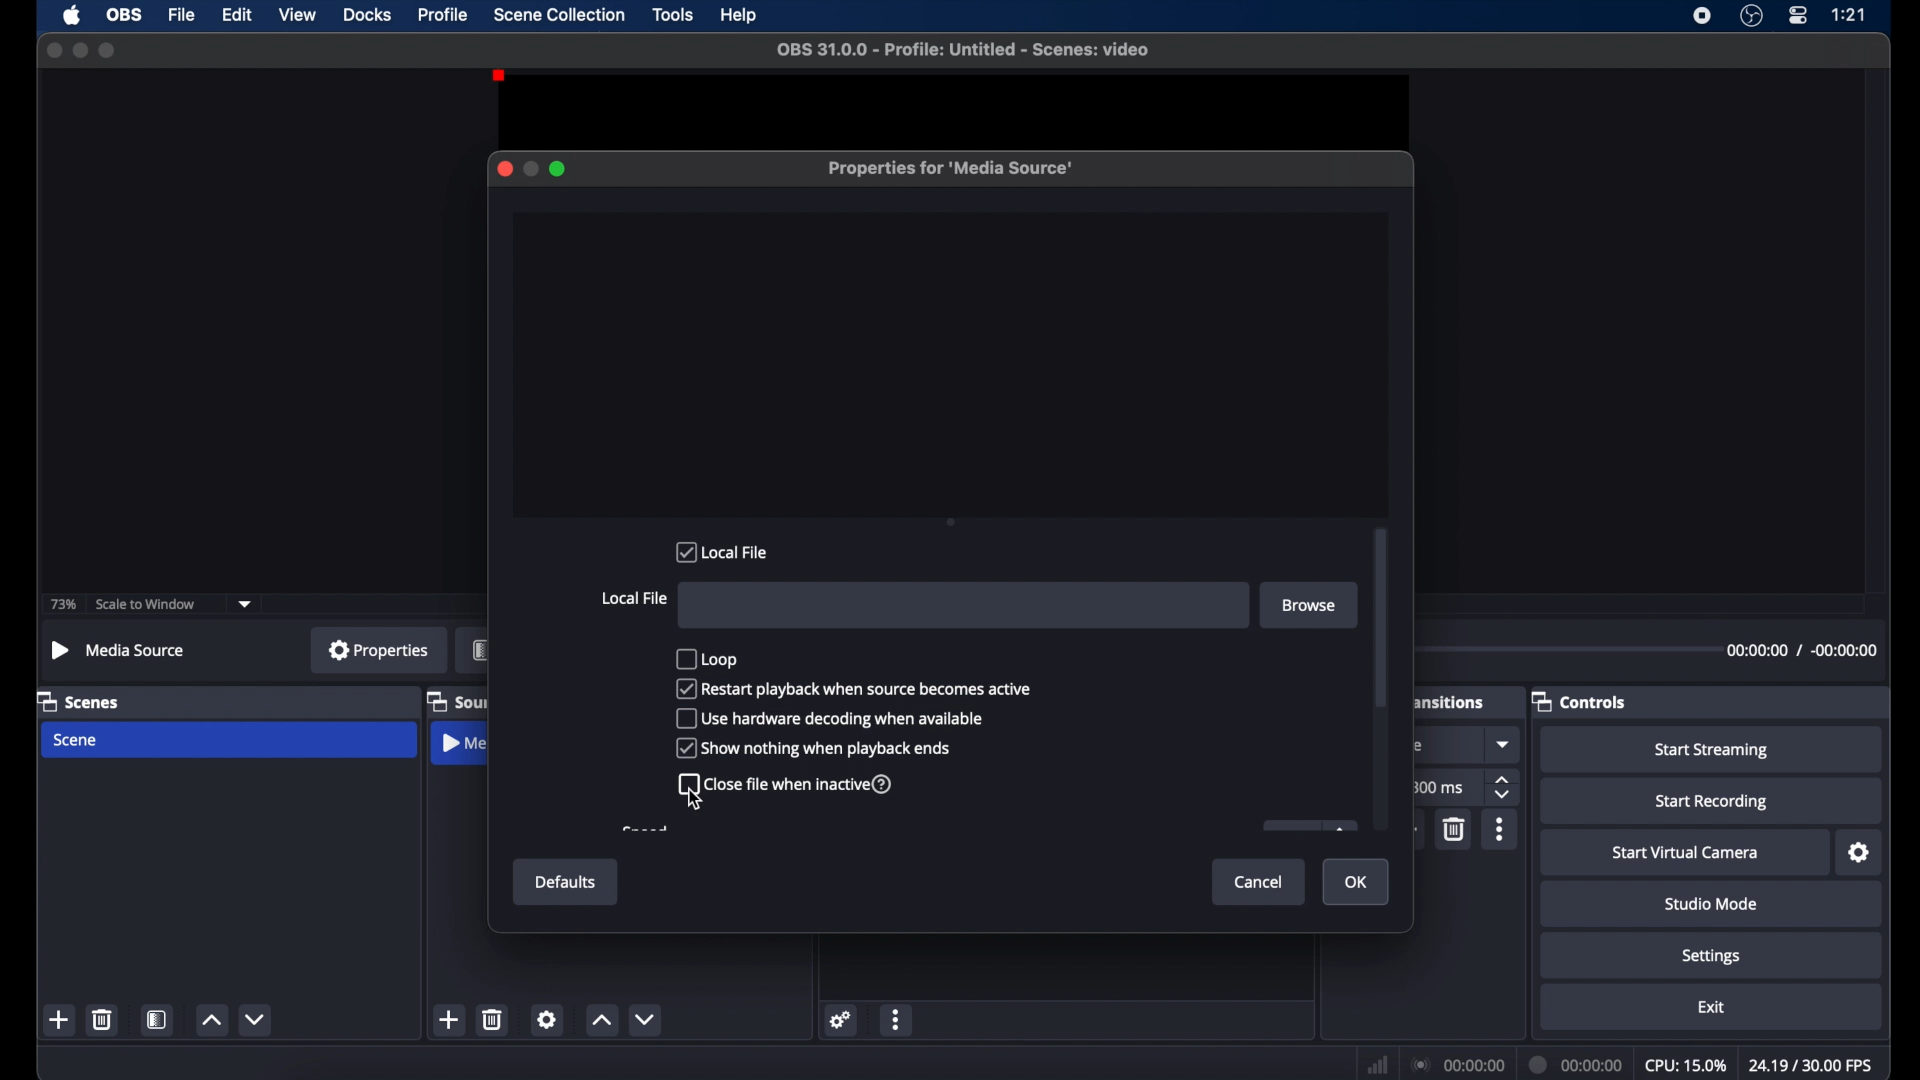  I want to click on start recording, so click(1714, 800).